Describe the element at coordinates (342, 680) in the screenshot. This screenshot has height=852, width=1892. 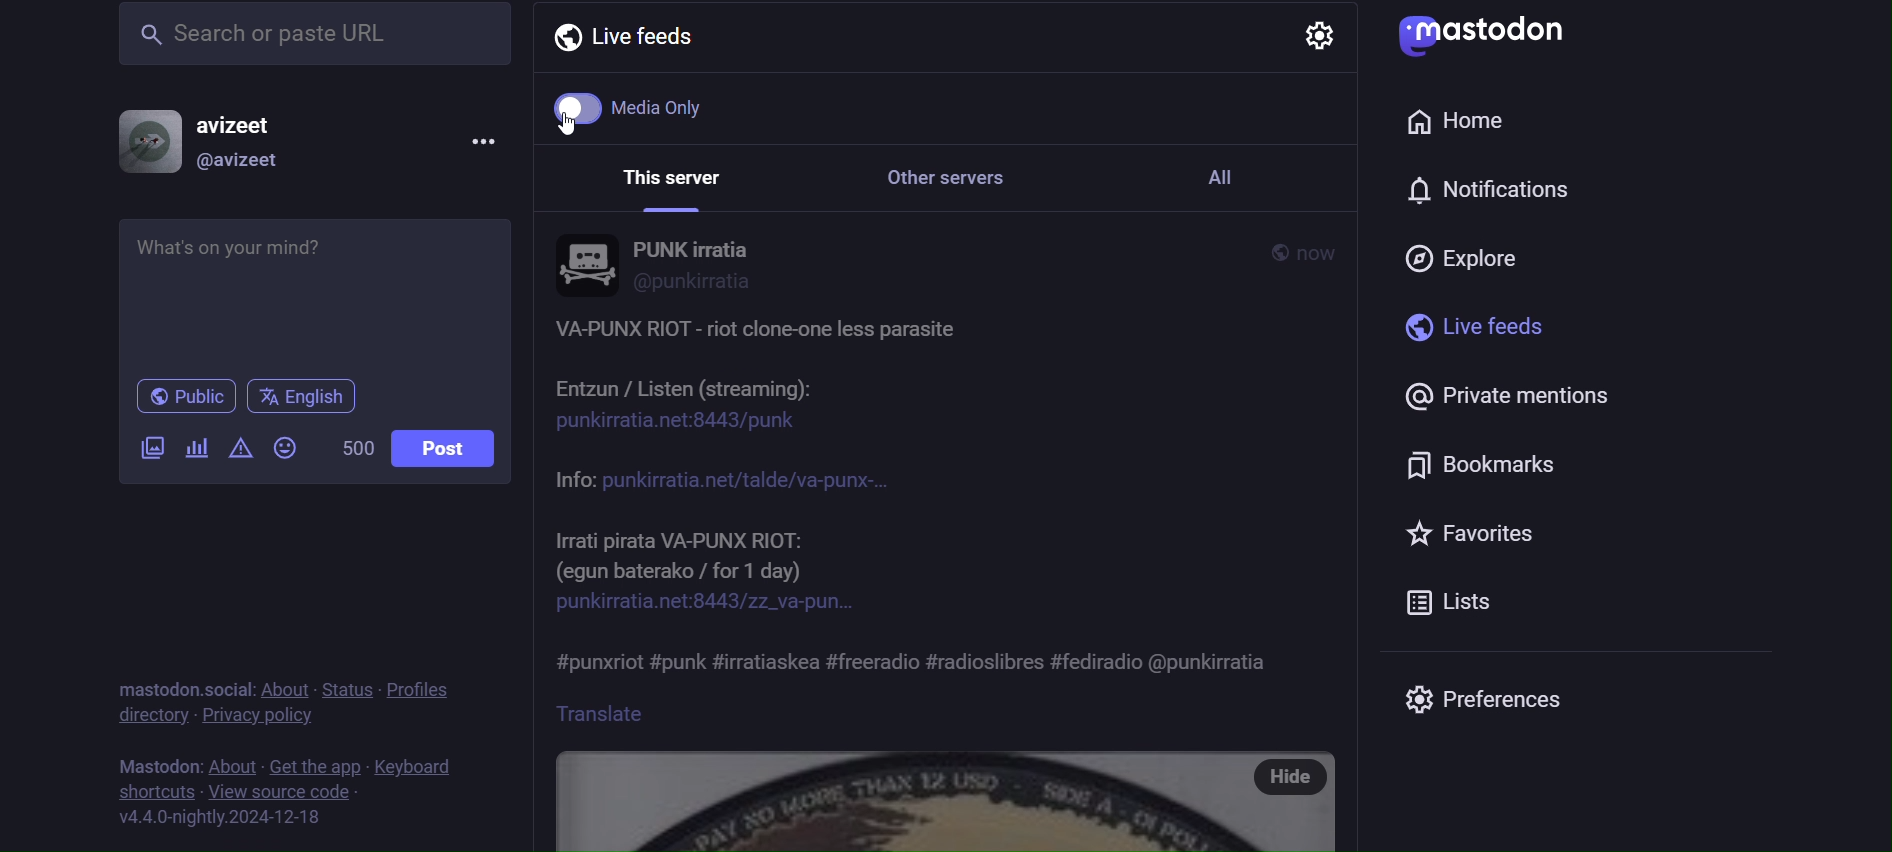
I see `status` at that location.